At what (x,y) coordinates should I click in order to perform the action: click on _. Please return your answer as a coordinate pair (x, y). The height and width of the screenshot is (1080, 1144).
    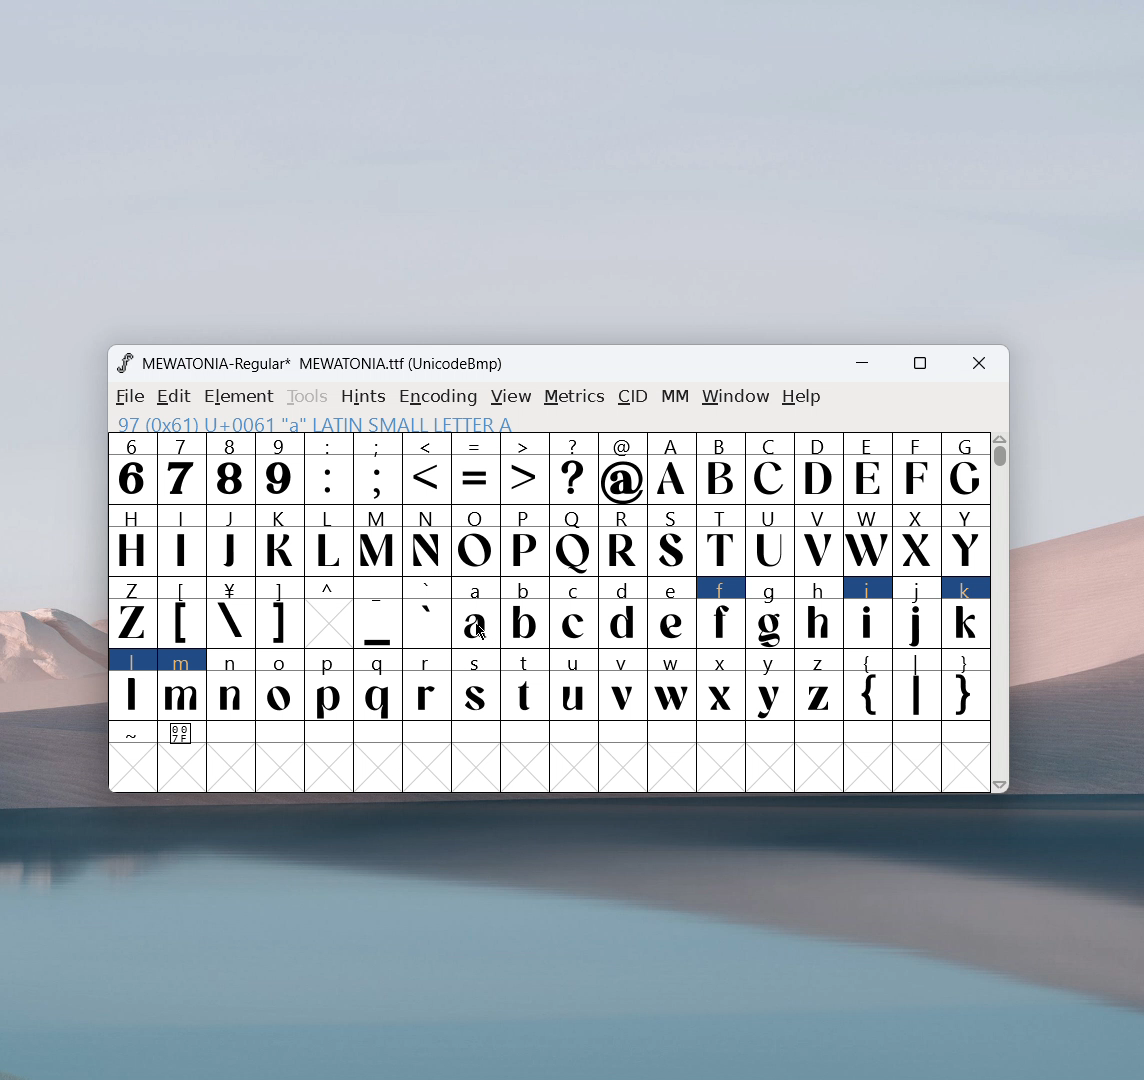
    Looking at the image, I should click on (378, 613).